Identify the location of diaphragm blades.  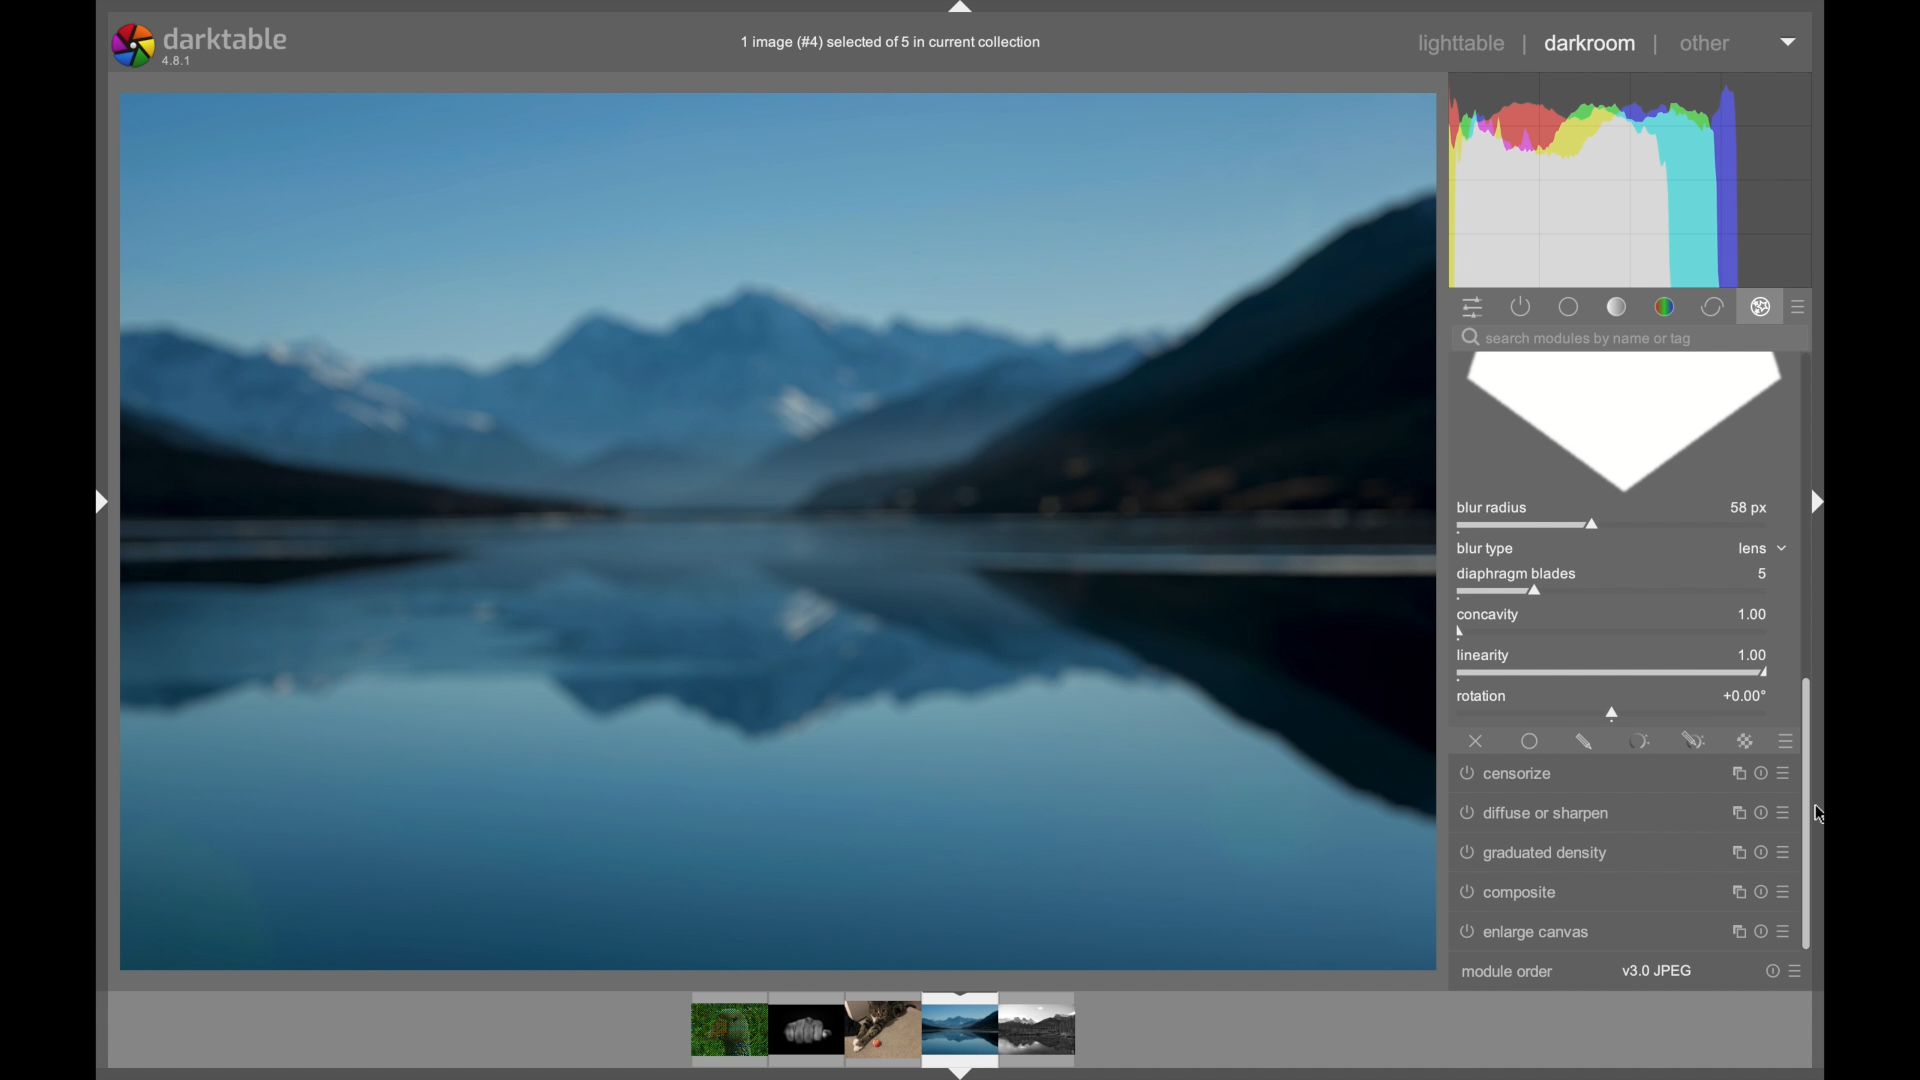
(1516, 581).